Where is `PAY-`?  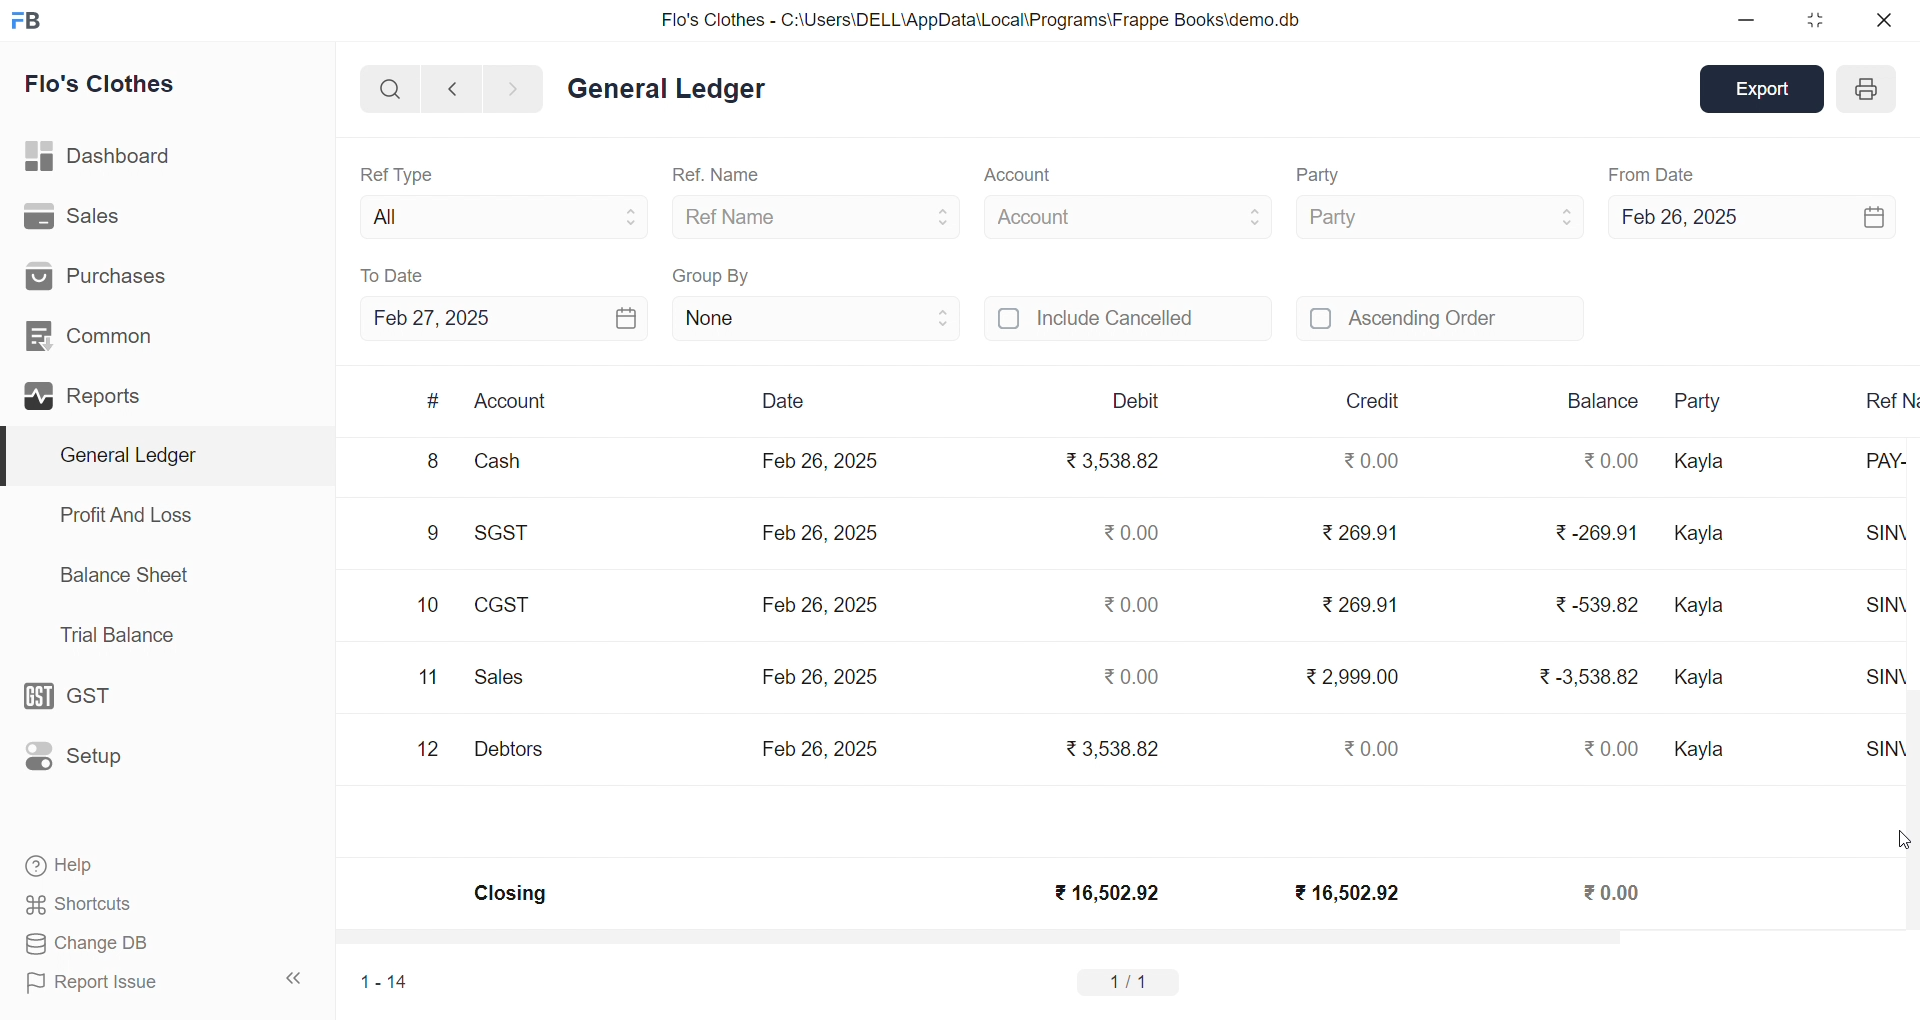
PAY- is located at coordinates (1892, 470).